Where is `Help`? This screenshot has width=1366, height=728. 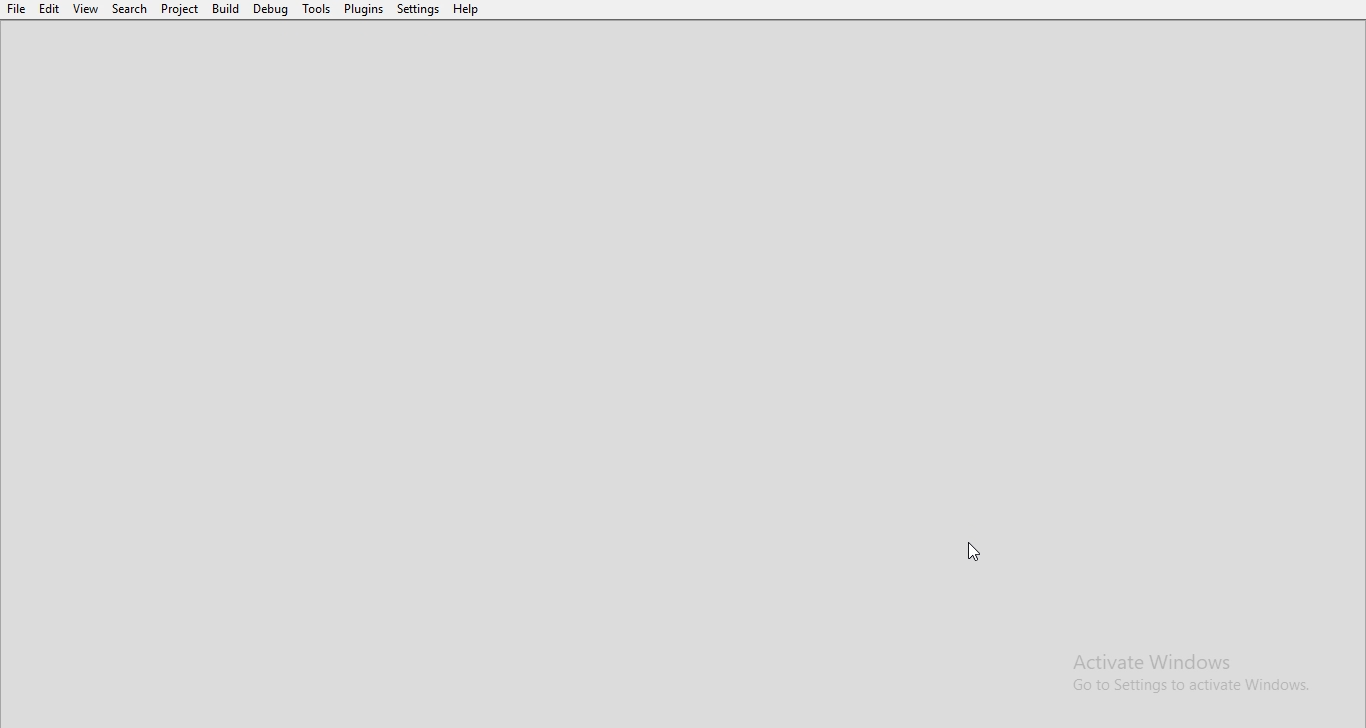
Help is located at coordinates (467, 11).